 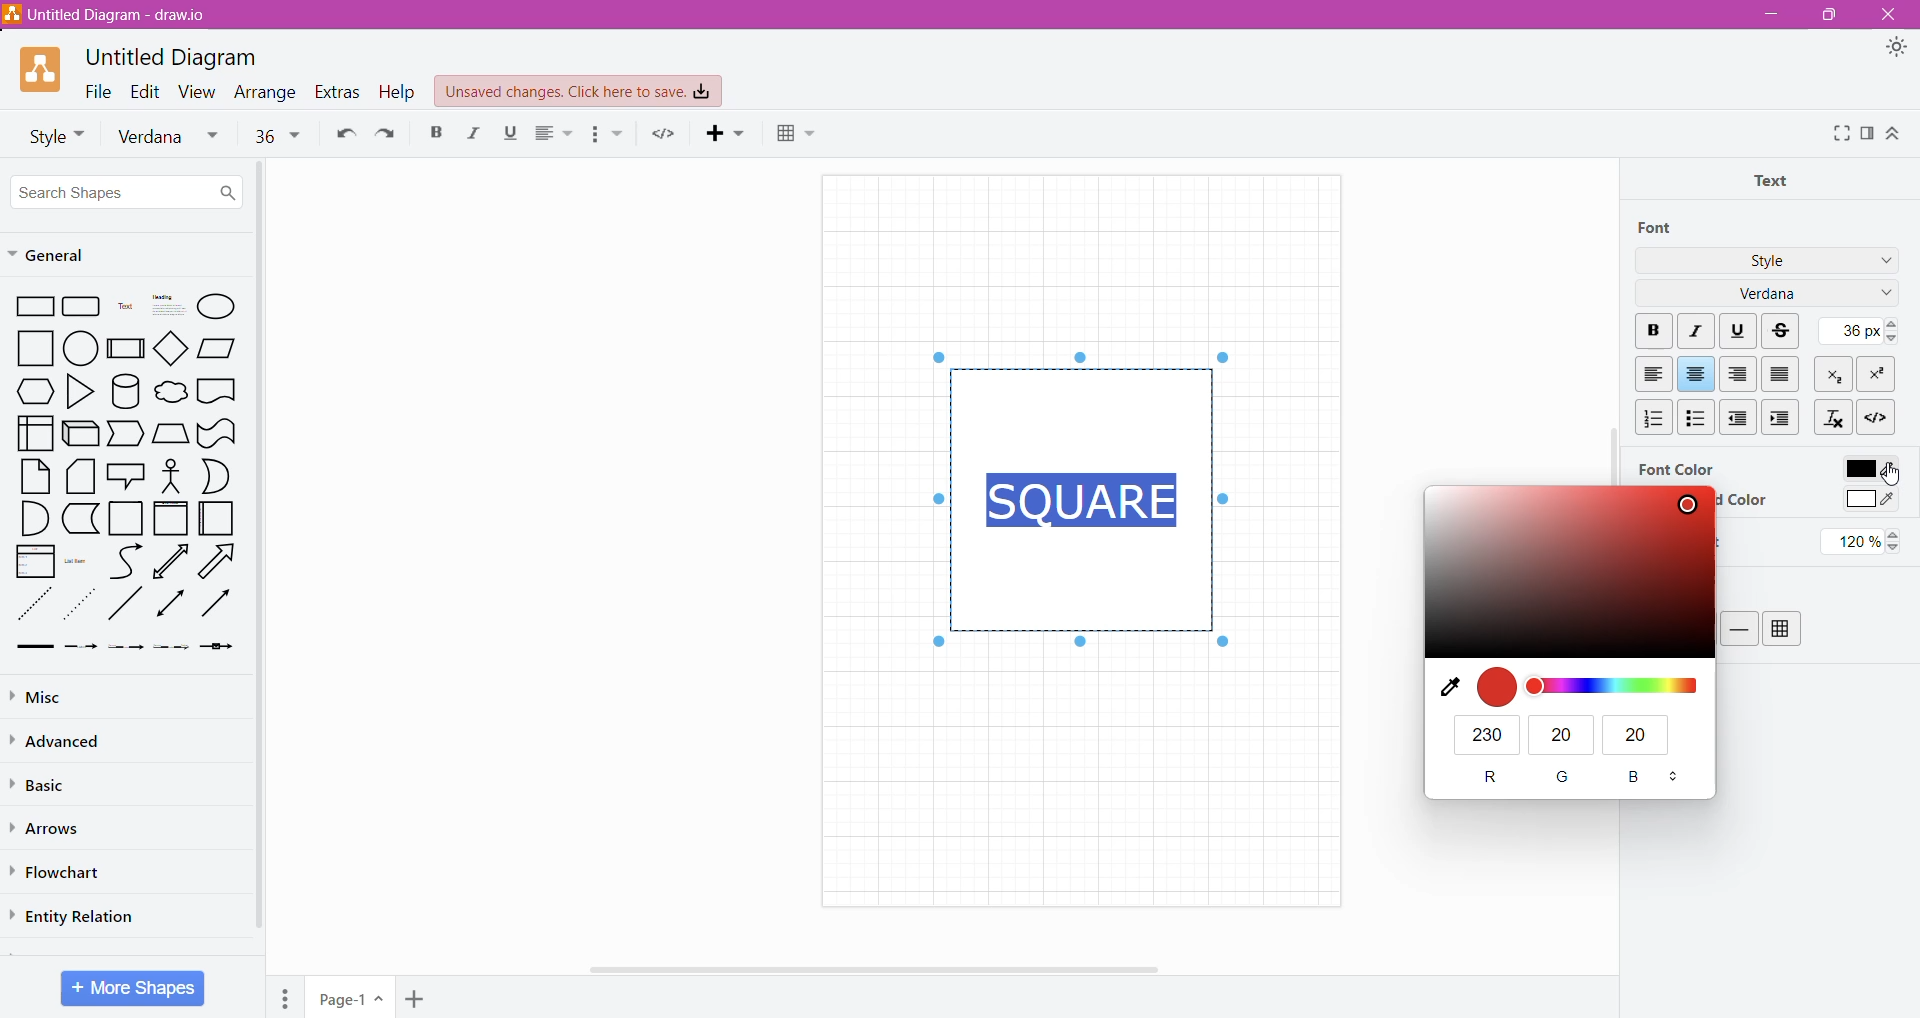 What do you see at coordinates (1565, 777) in the screenshot?
I see `G` at bounding box center [1565, 777].